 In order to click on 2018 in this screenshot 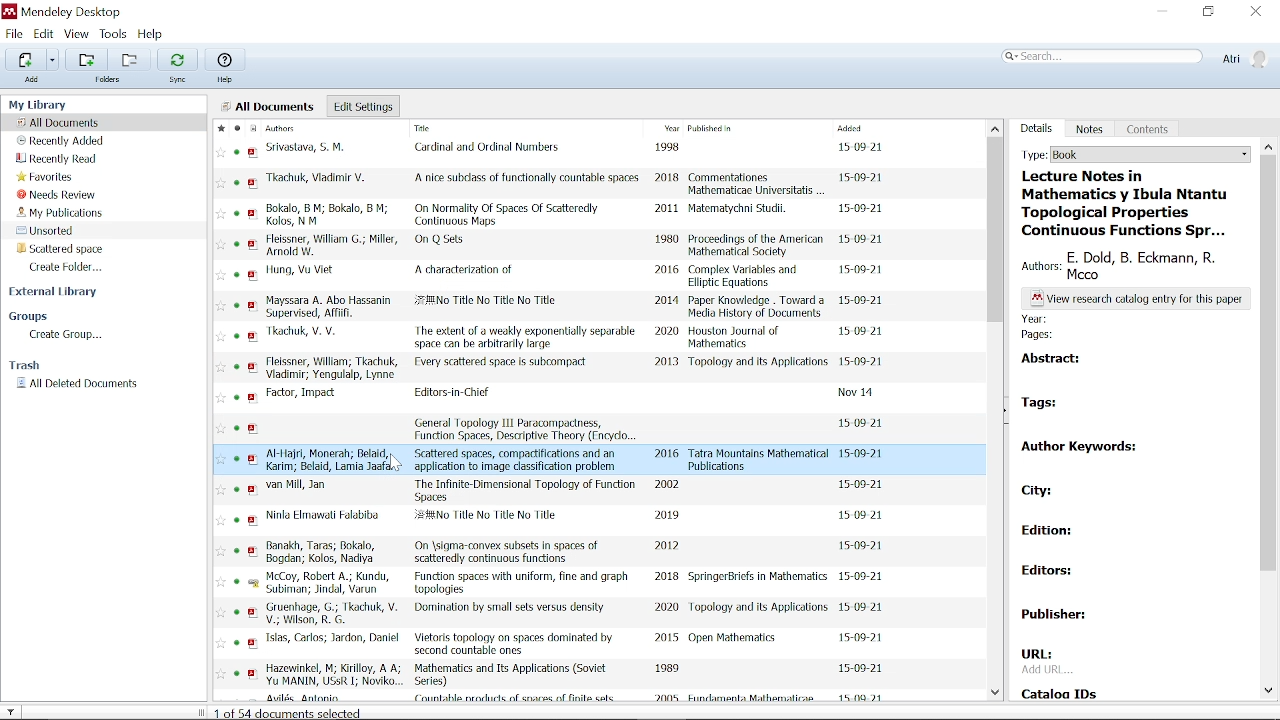, I will do `click(667, 180)`.